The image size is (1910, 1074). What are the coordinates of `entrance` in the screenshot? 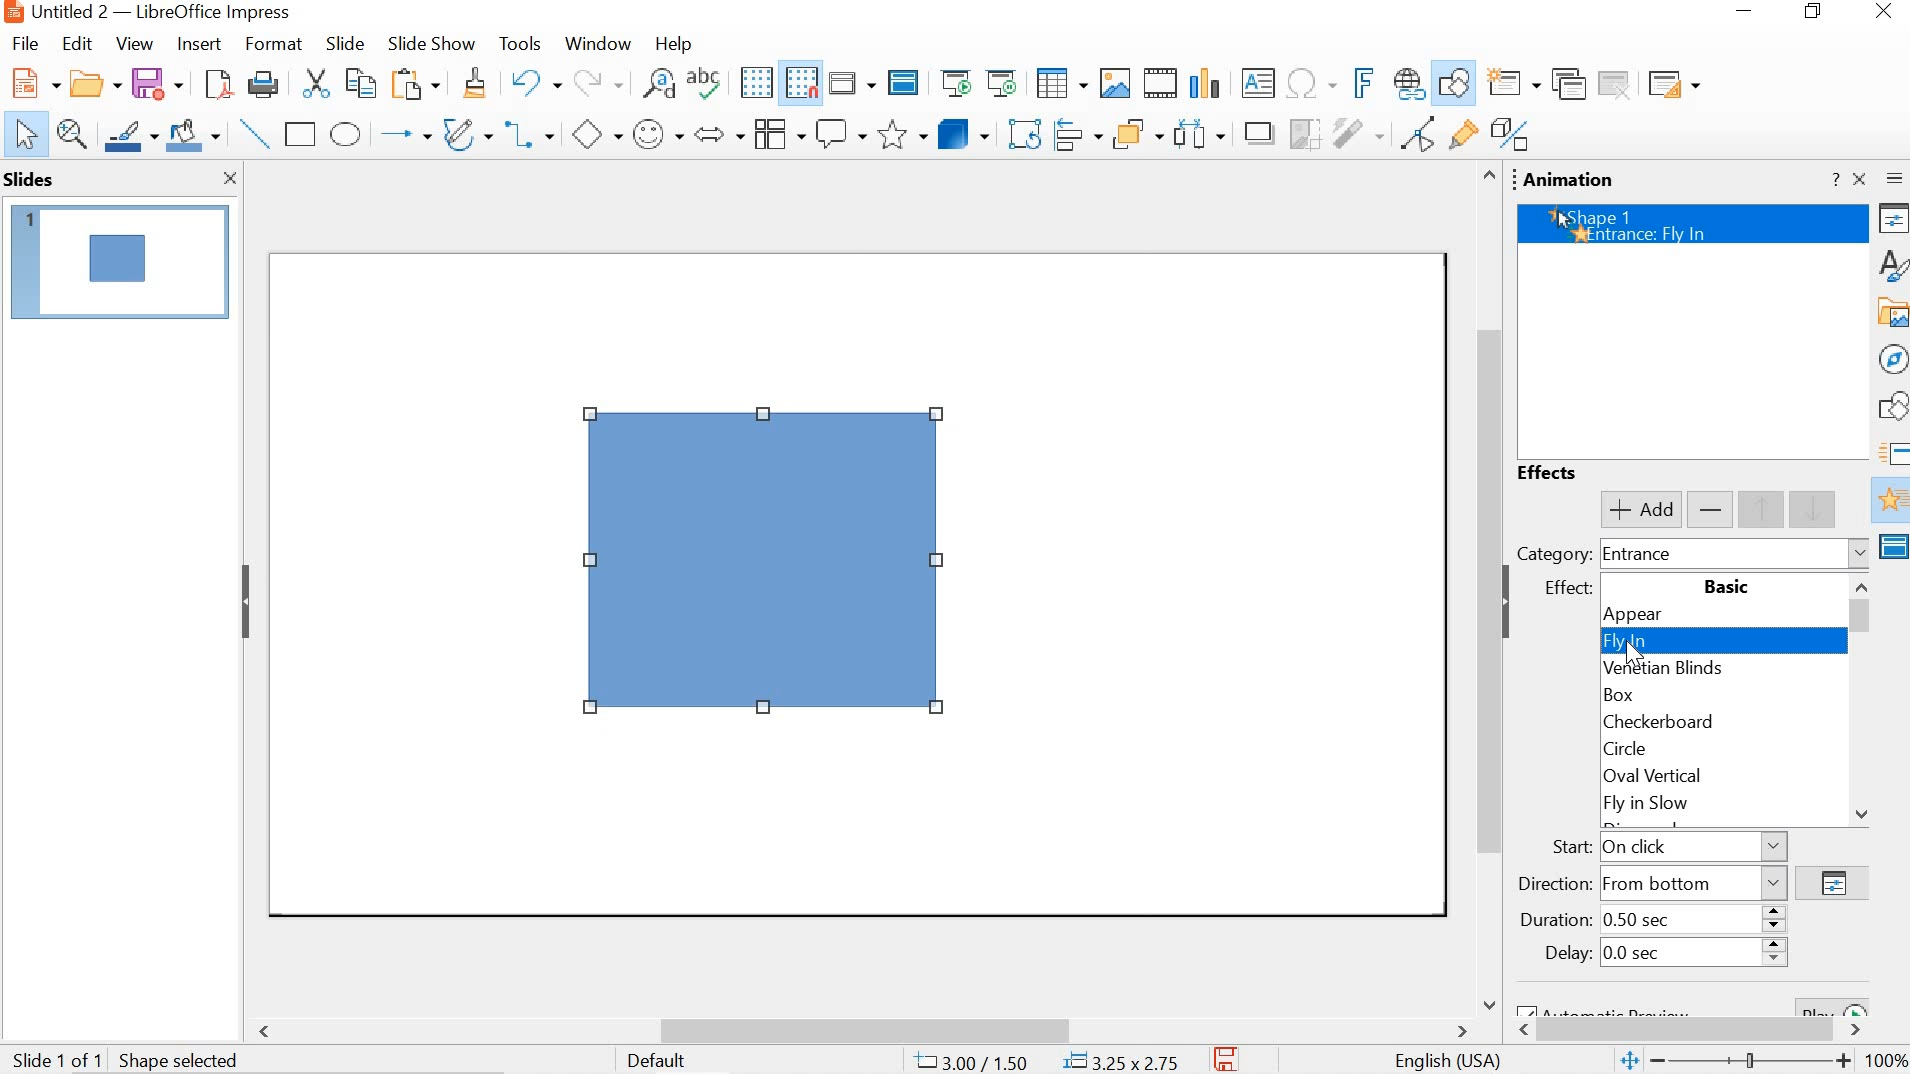 It's located at (1735, 554).